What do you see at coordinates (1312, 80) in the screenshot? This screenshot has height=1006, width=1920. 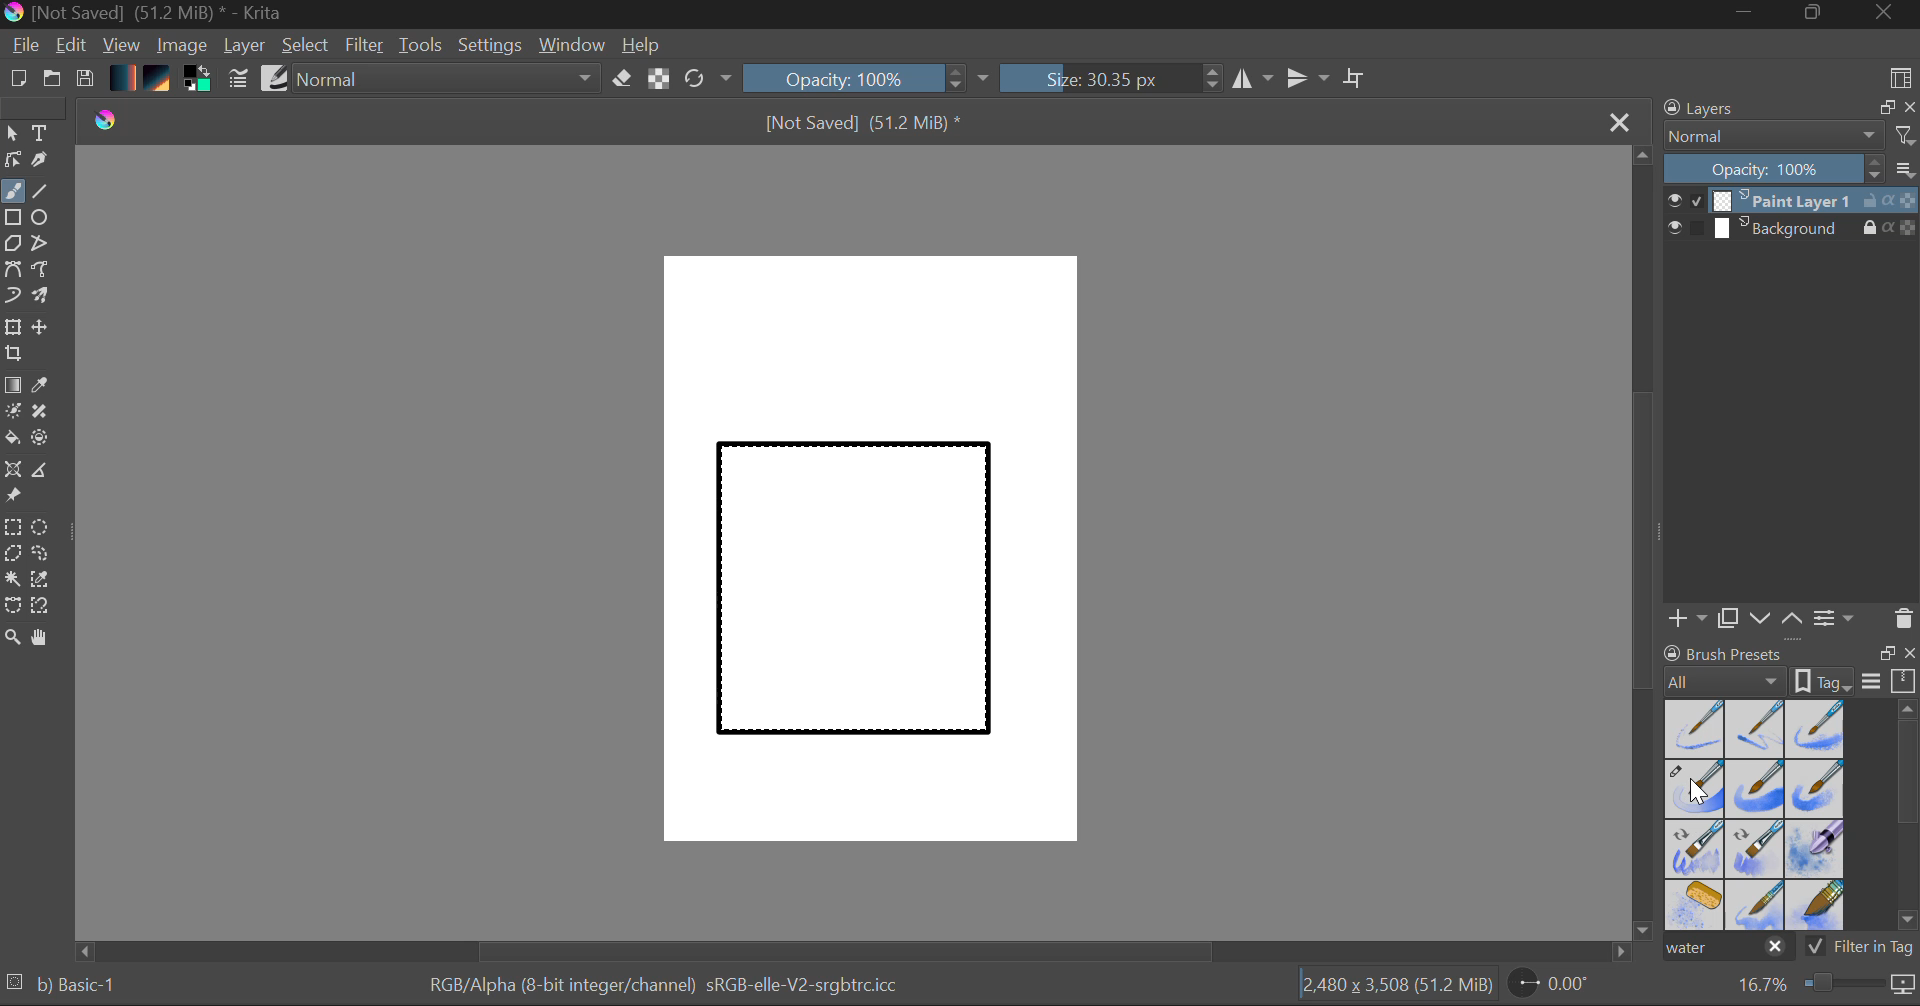 I see `Horizontal Mirror Flip` at bounding box center [1312, 80].